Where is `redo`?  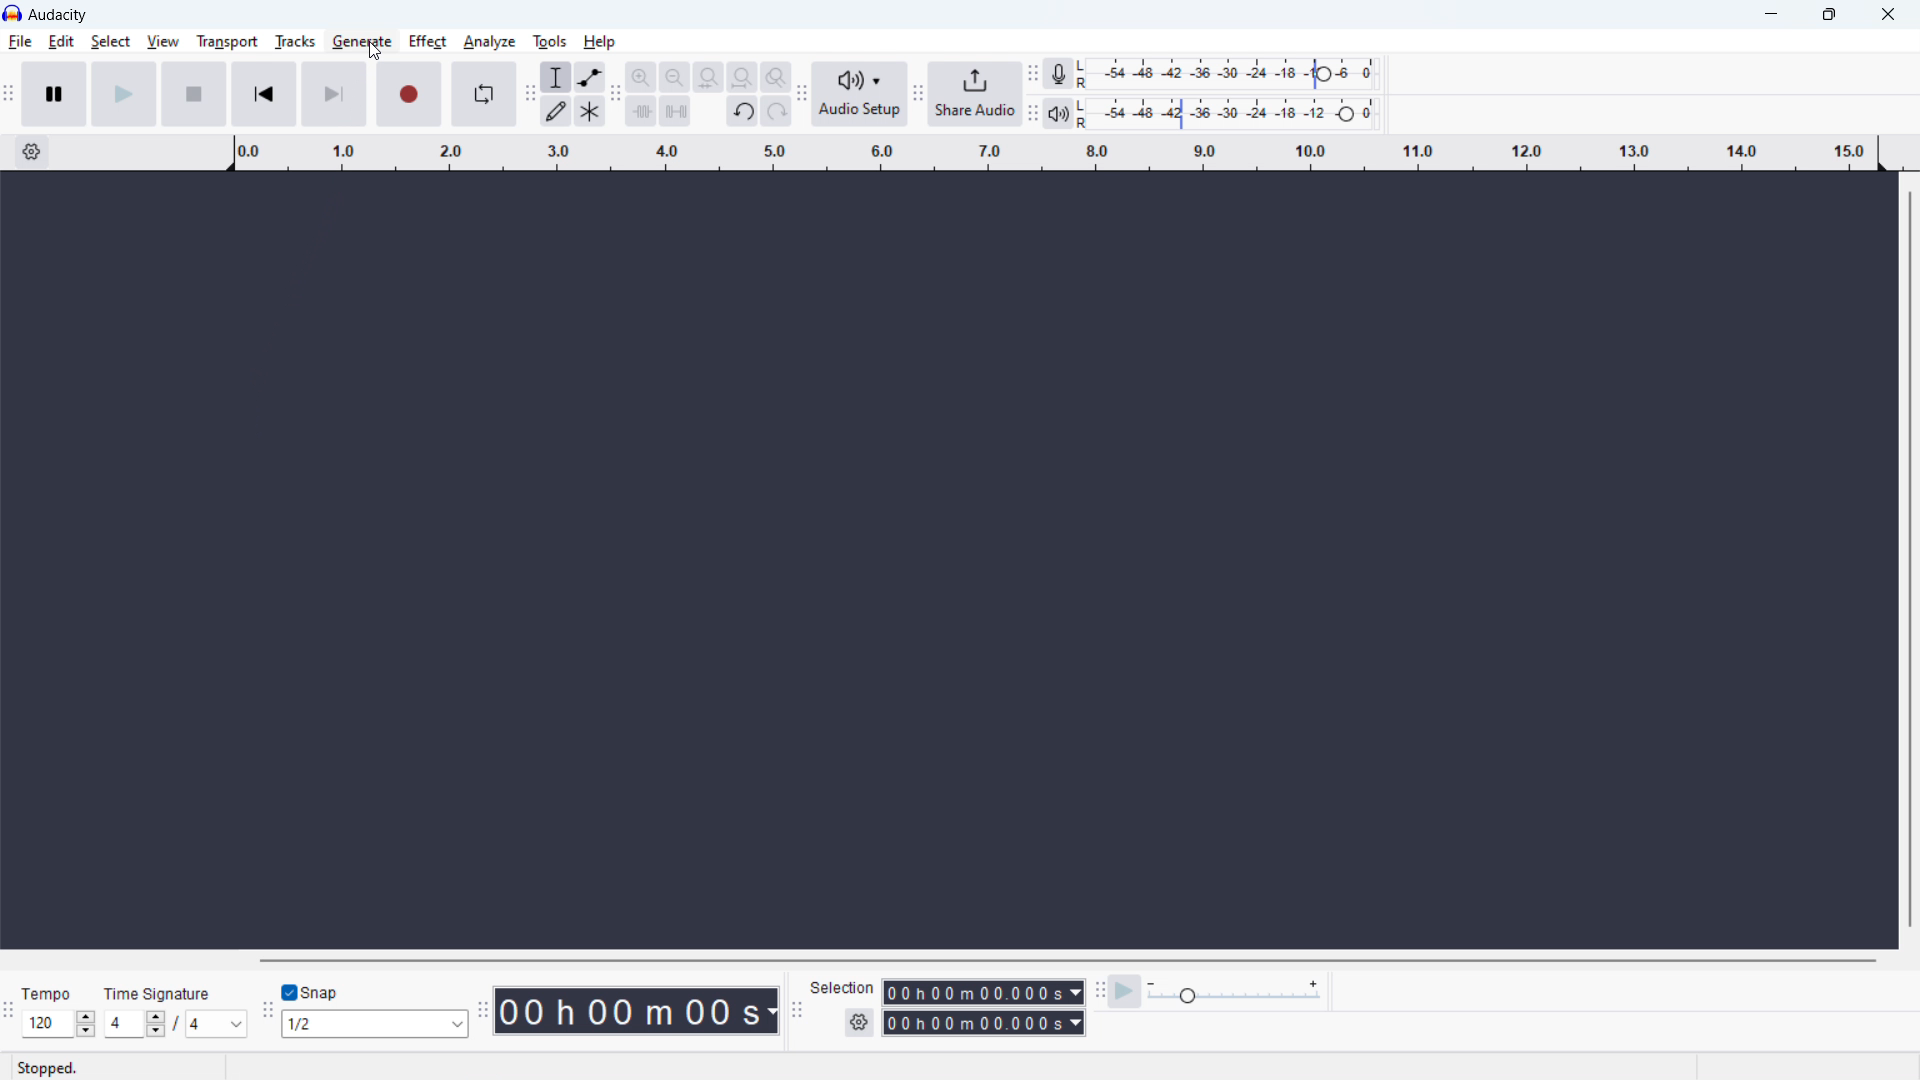 redo is located at coordinates (777, 111).